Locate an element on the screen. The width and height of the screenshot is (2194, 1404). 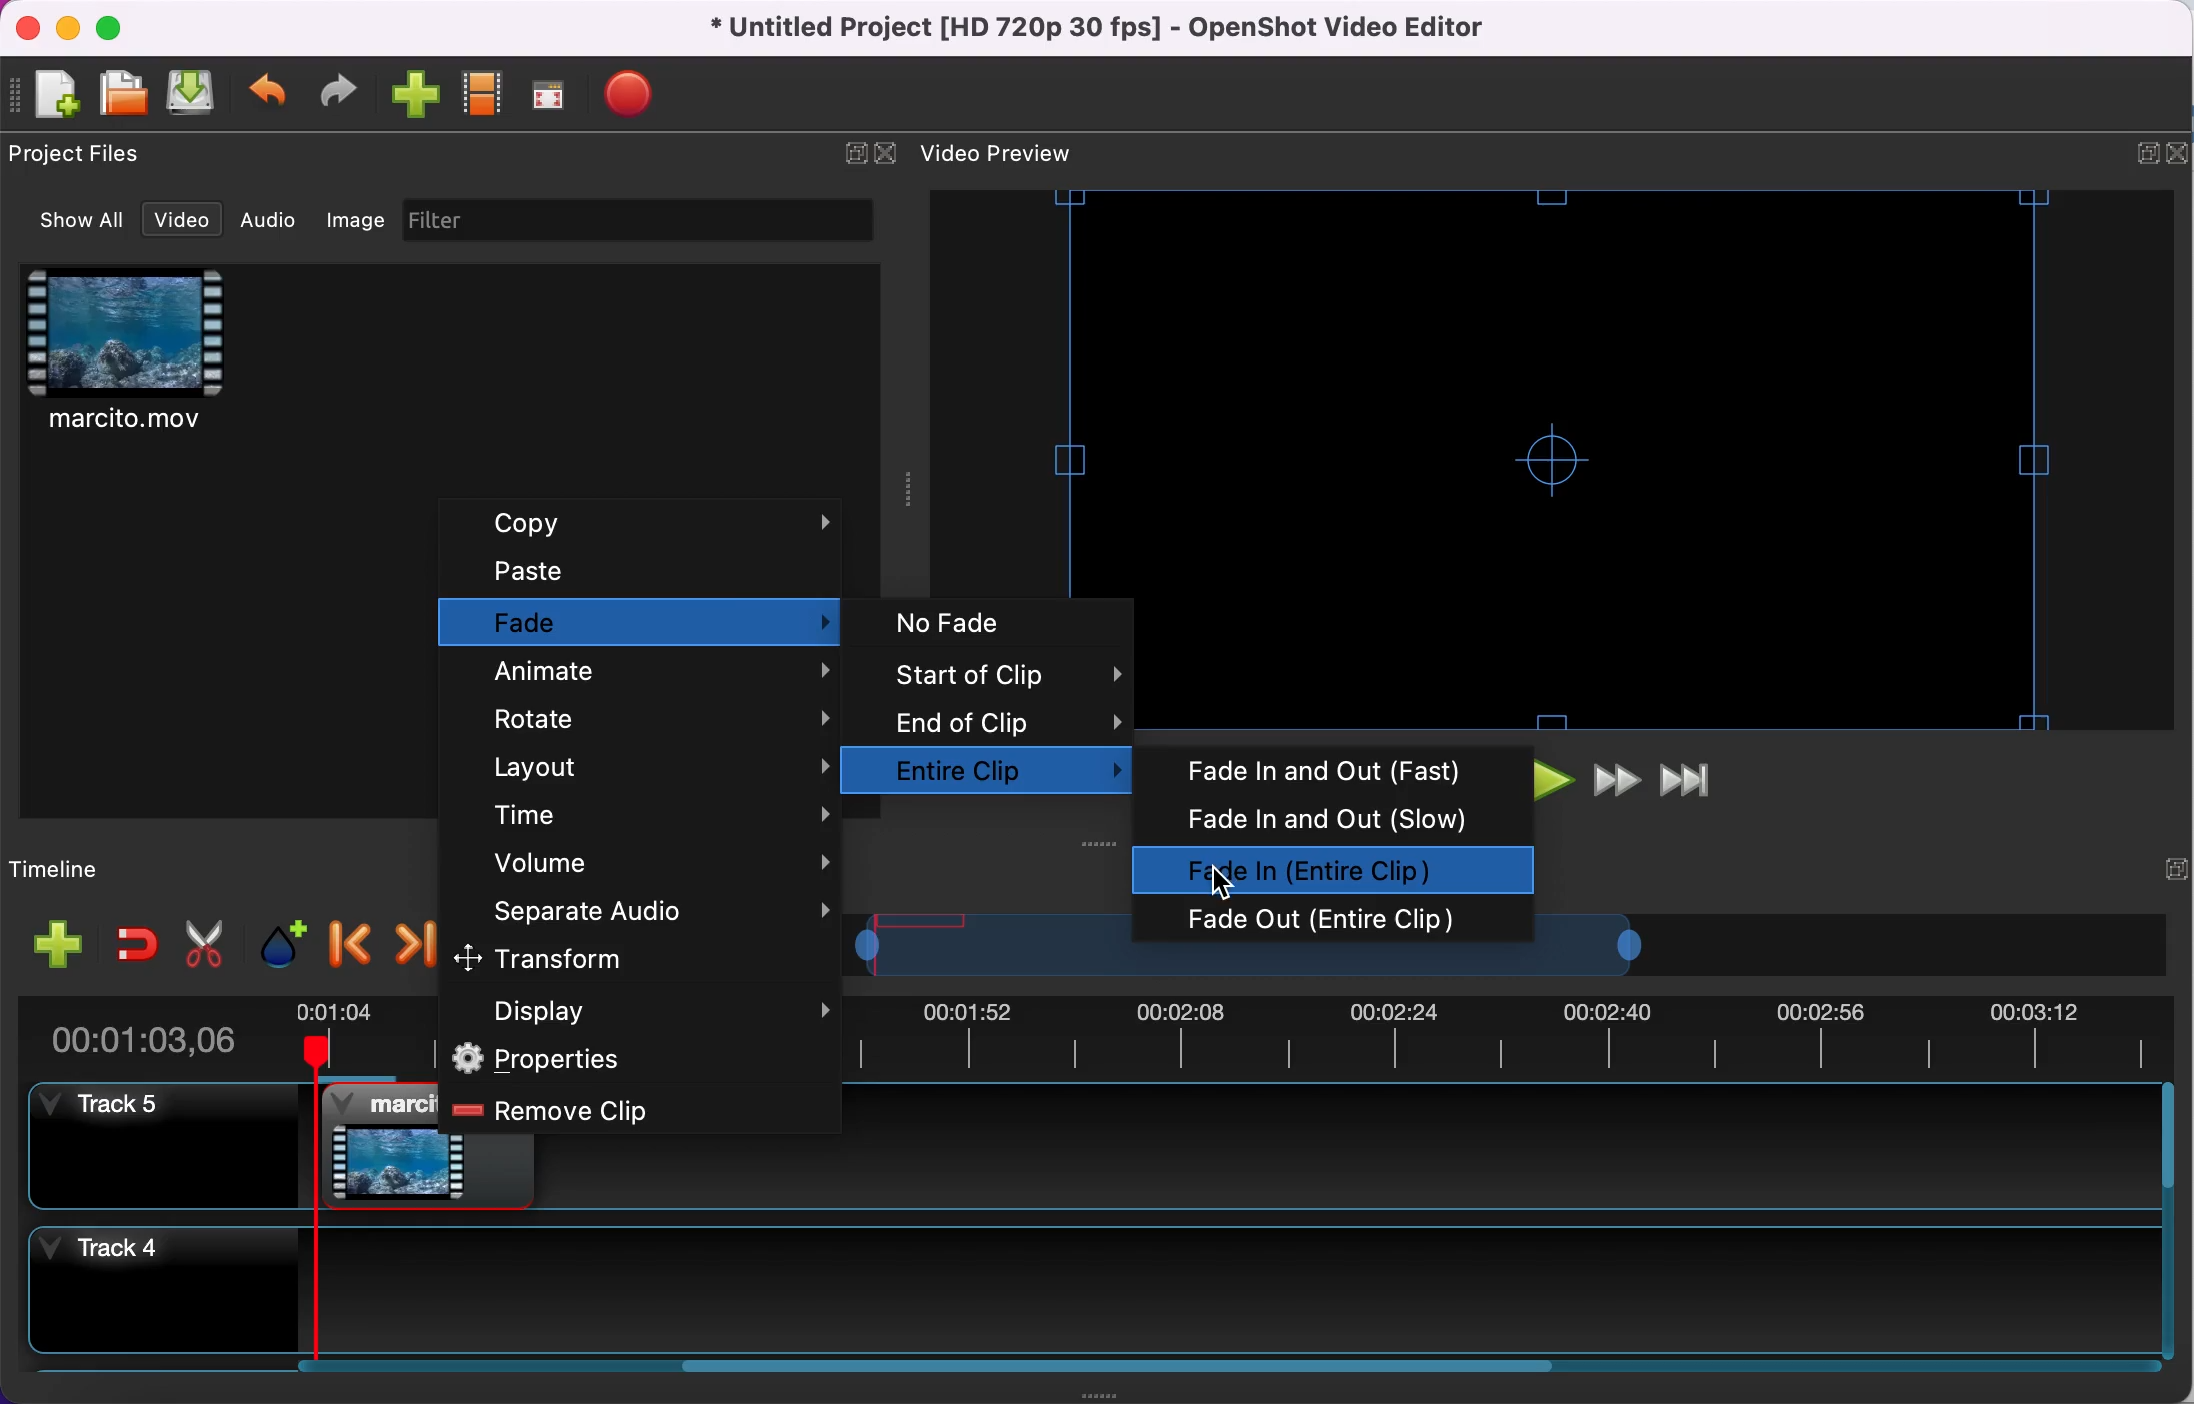
clip is located at coordinates (391, 1147).